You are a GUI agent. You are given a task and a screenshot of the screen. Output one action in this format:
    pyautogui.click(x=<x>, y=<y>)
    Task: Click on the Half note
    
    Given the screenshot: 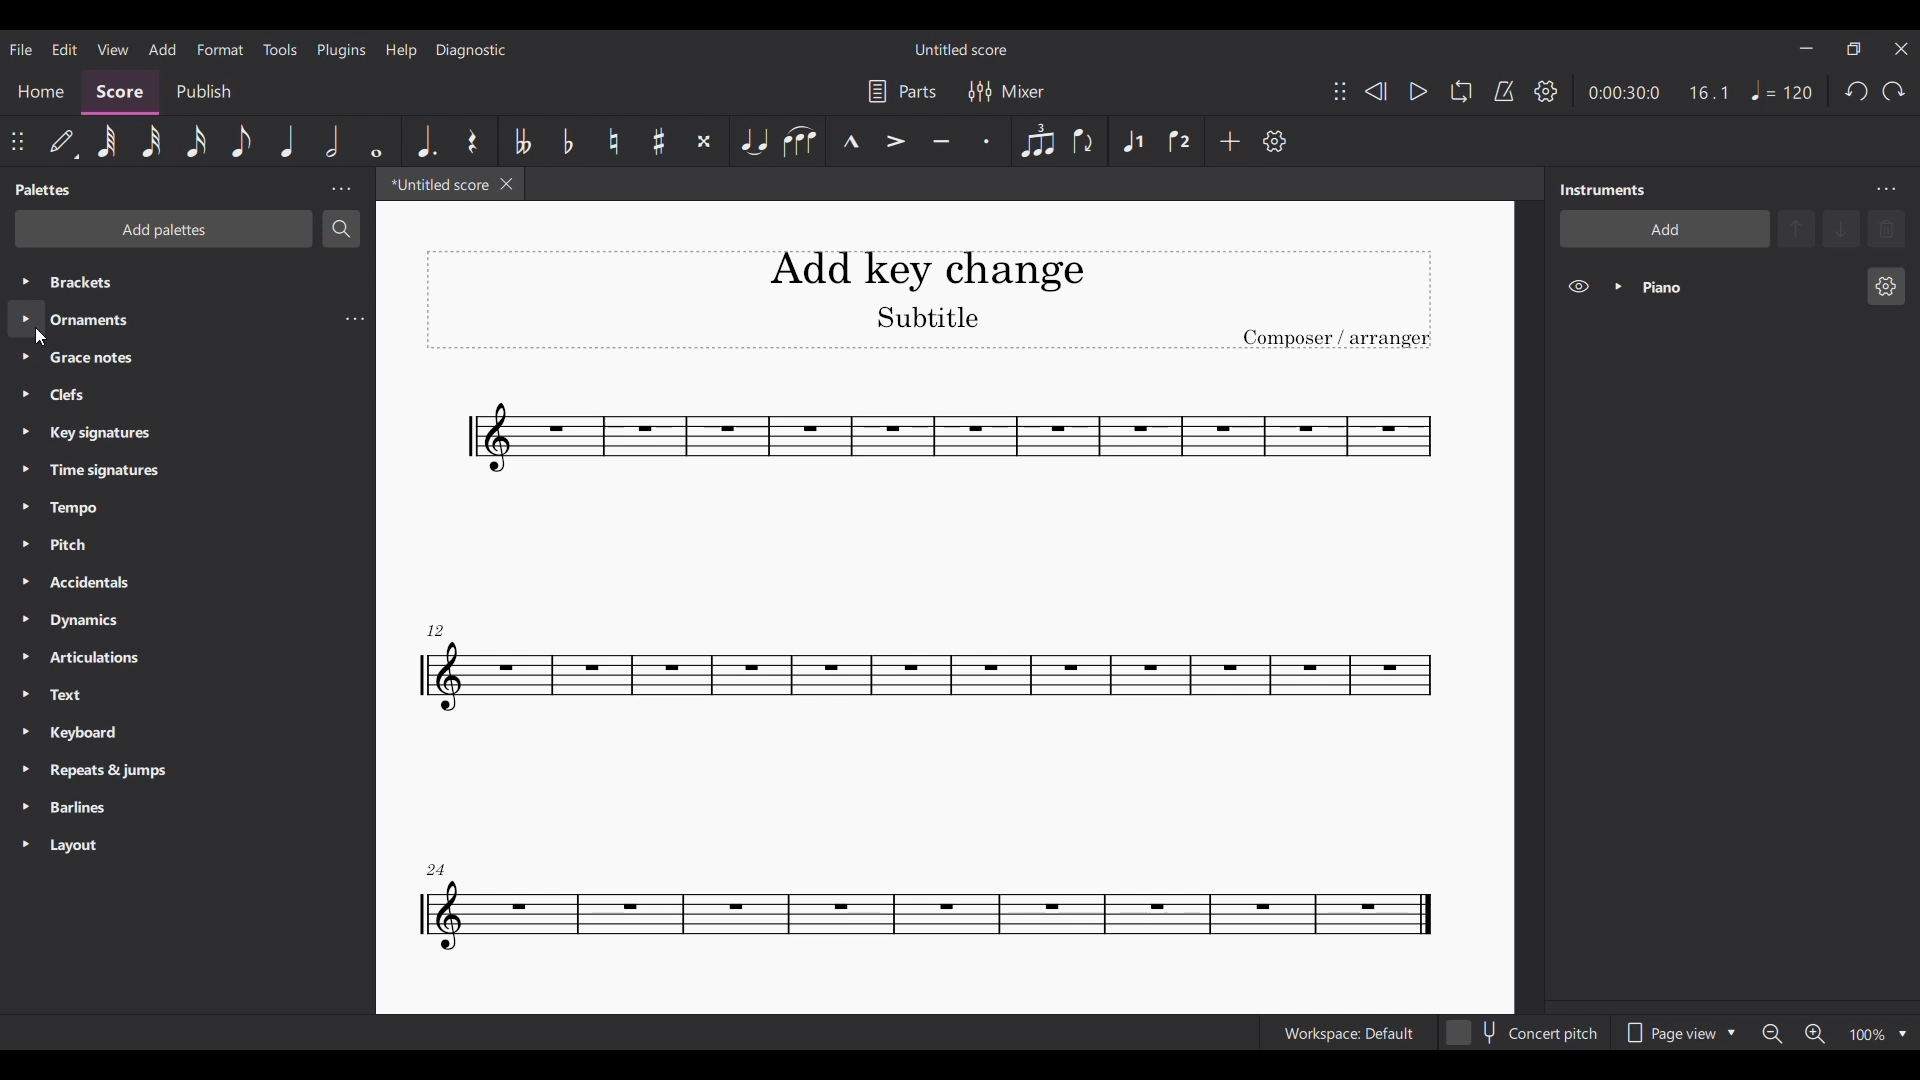 What is the action you would take?
    pyautogui.click(x=334, y=140)
    